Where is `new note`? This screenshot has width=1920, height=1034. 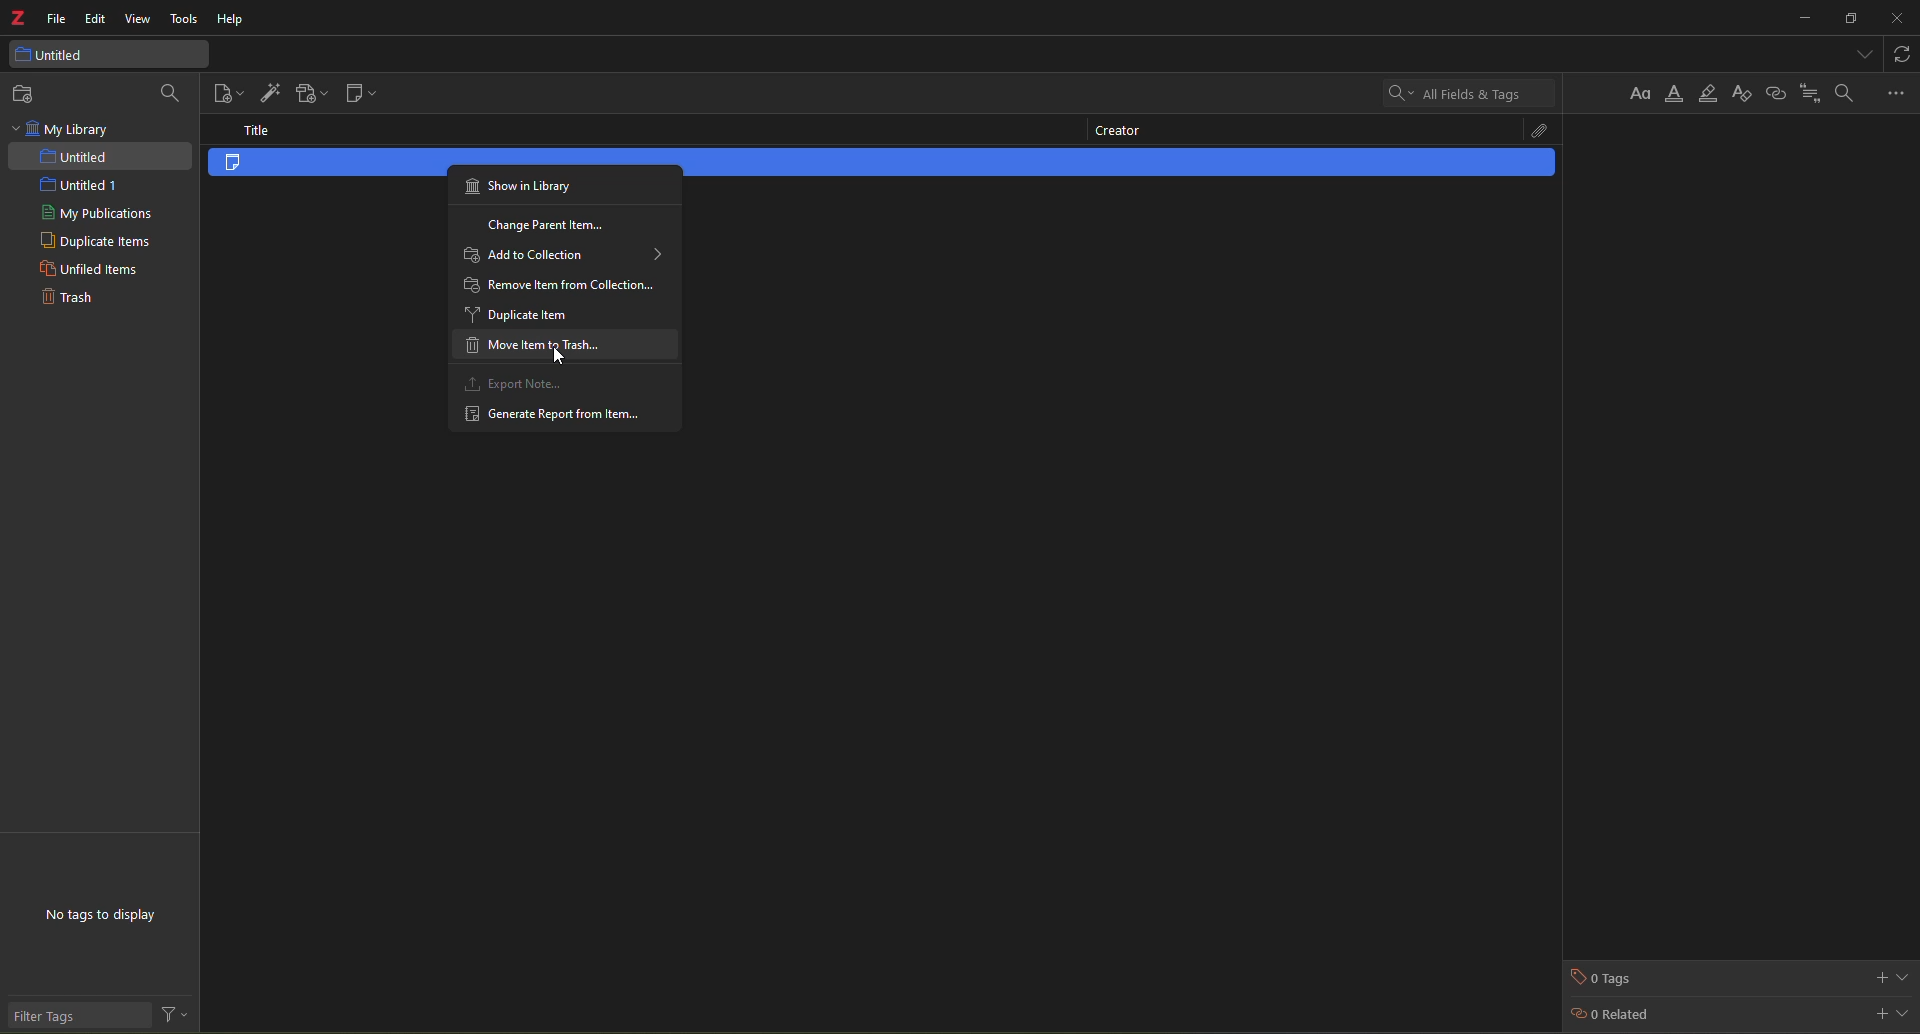 new note is located at coordinates (366, 94).